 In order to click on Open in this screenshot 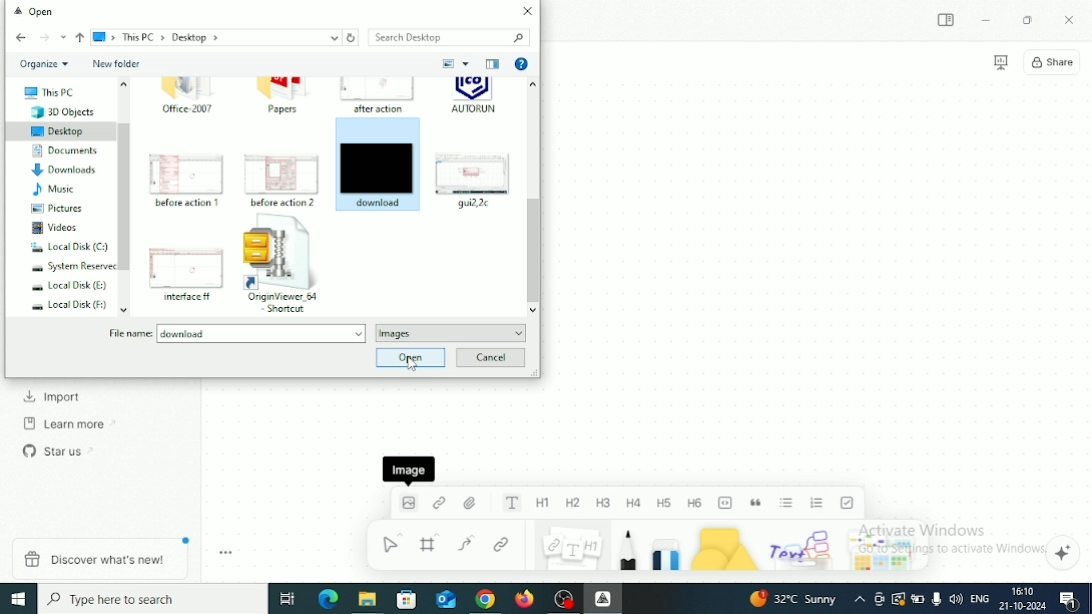, I will do `click(410, 357)`.